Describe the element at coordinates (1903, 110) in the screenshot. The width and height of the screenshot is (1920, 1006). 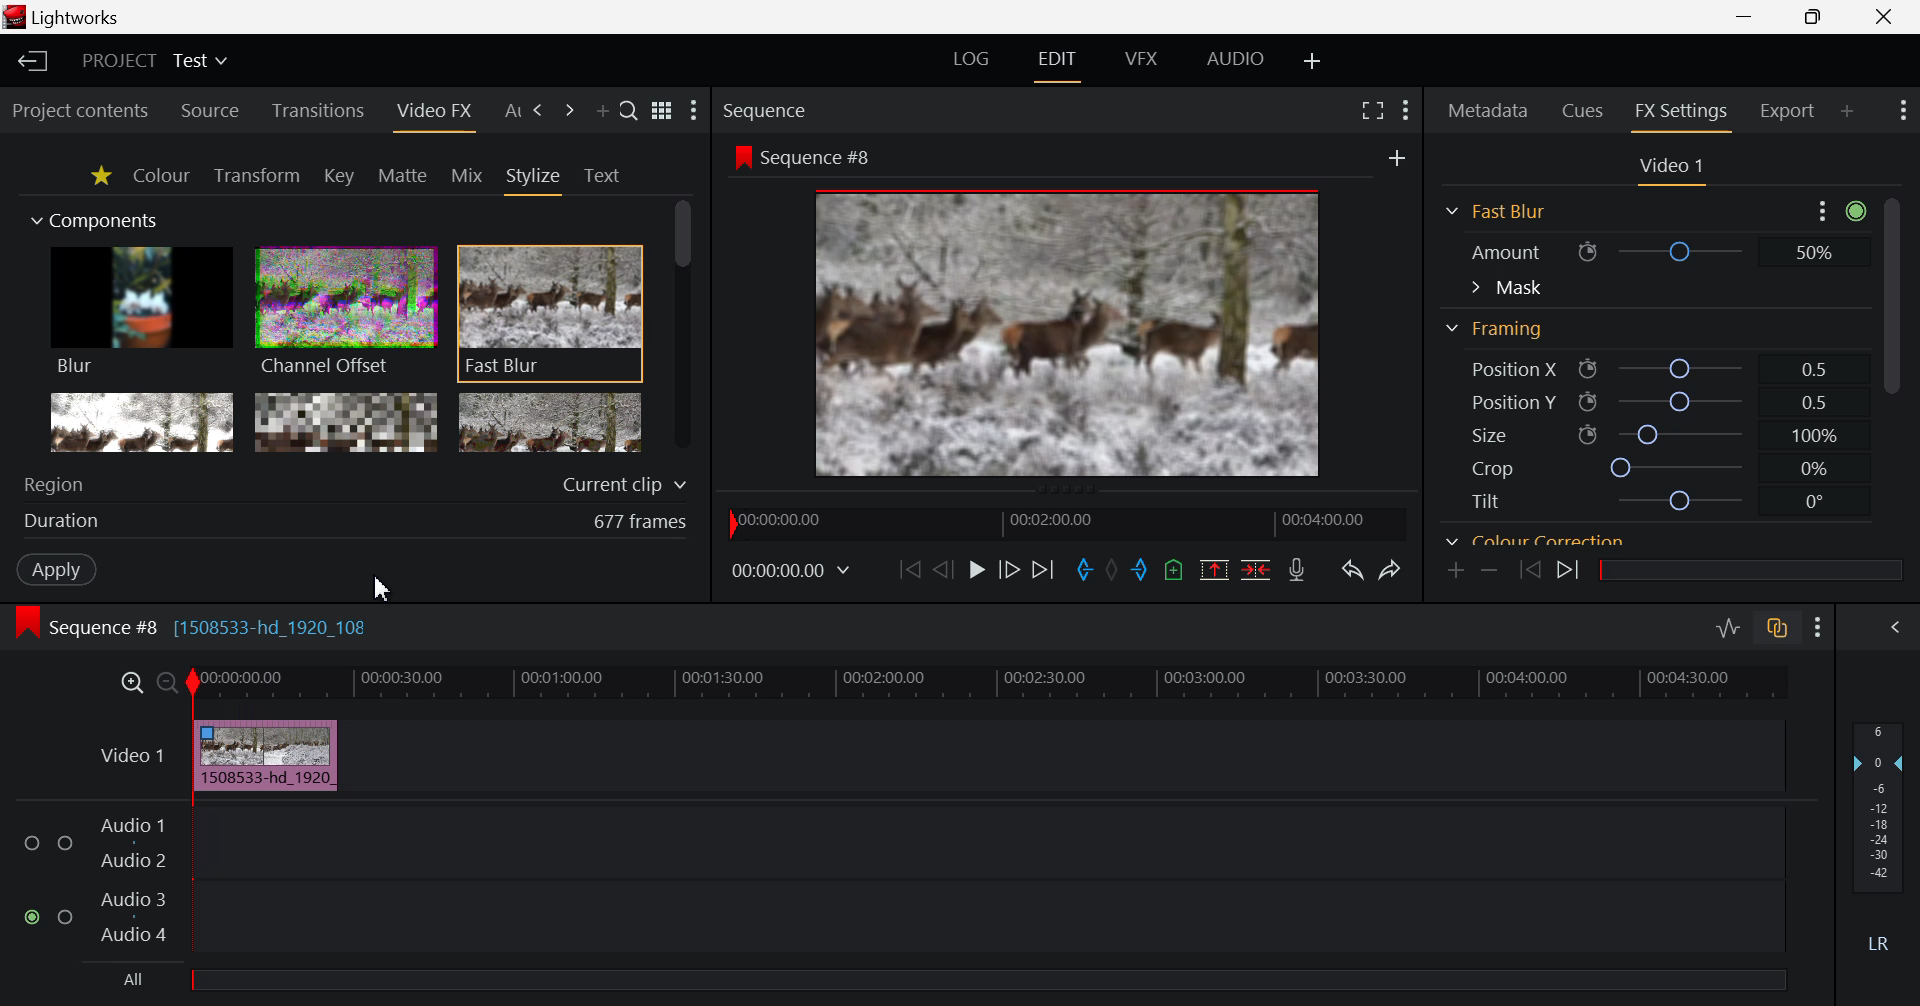
I see `Show Settings` at that location.